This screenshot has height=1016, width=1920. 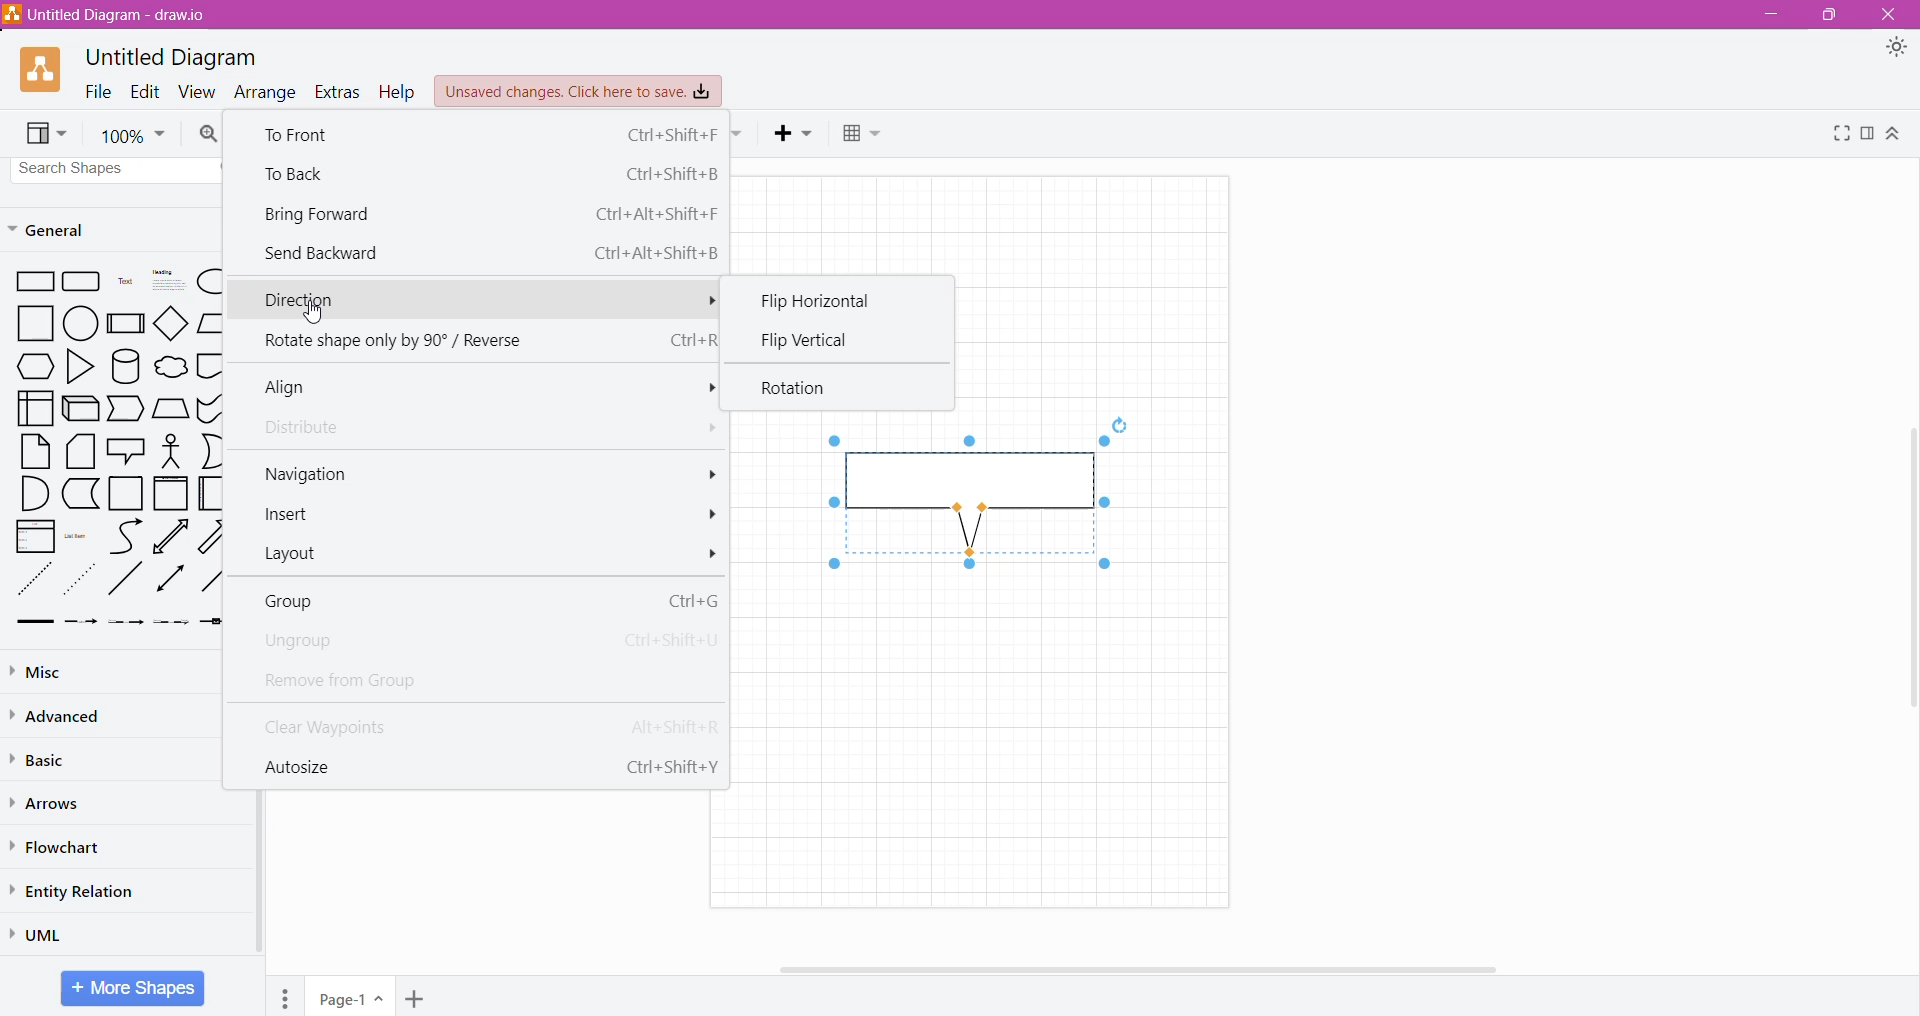 I want to click on Wavy Rectangle, so click(x=210, y=408).